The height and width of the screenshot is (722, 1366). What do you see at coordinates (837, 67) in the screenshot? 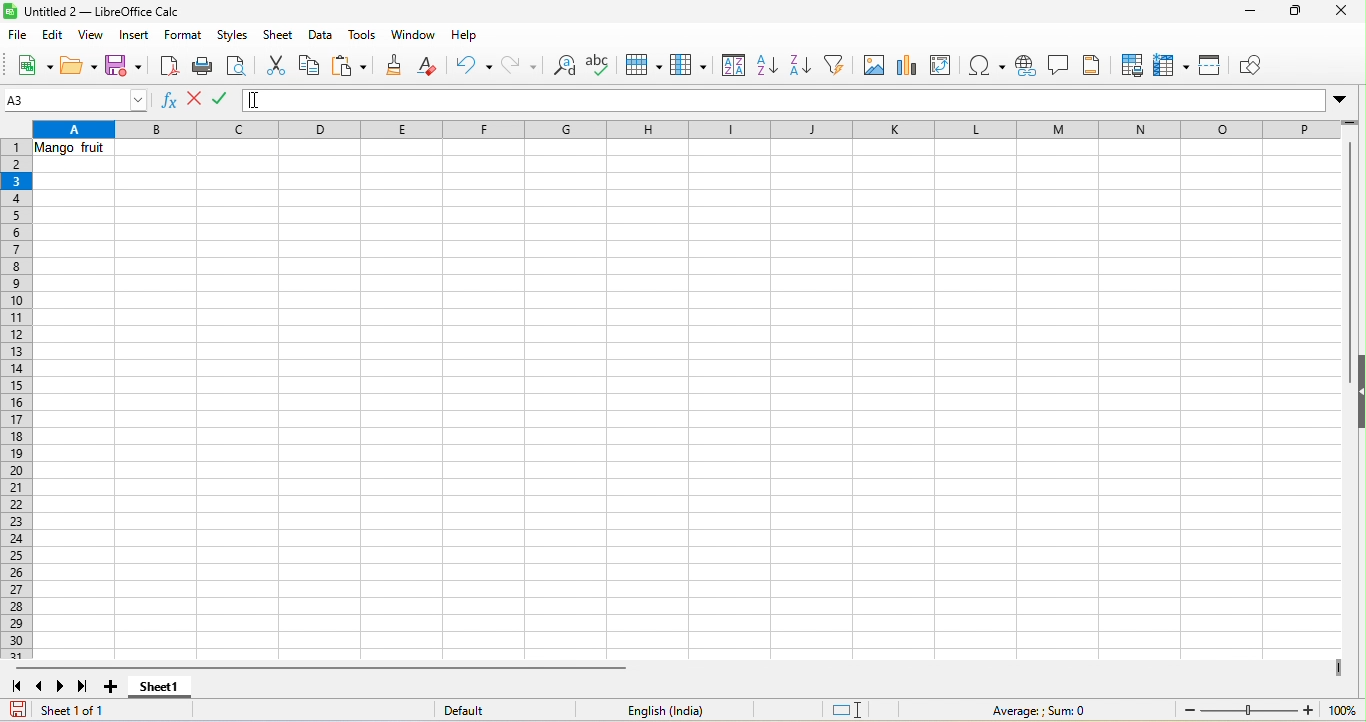
I see `auto filter` at bounding box center [837, 67].